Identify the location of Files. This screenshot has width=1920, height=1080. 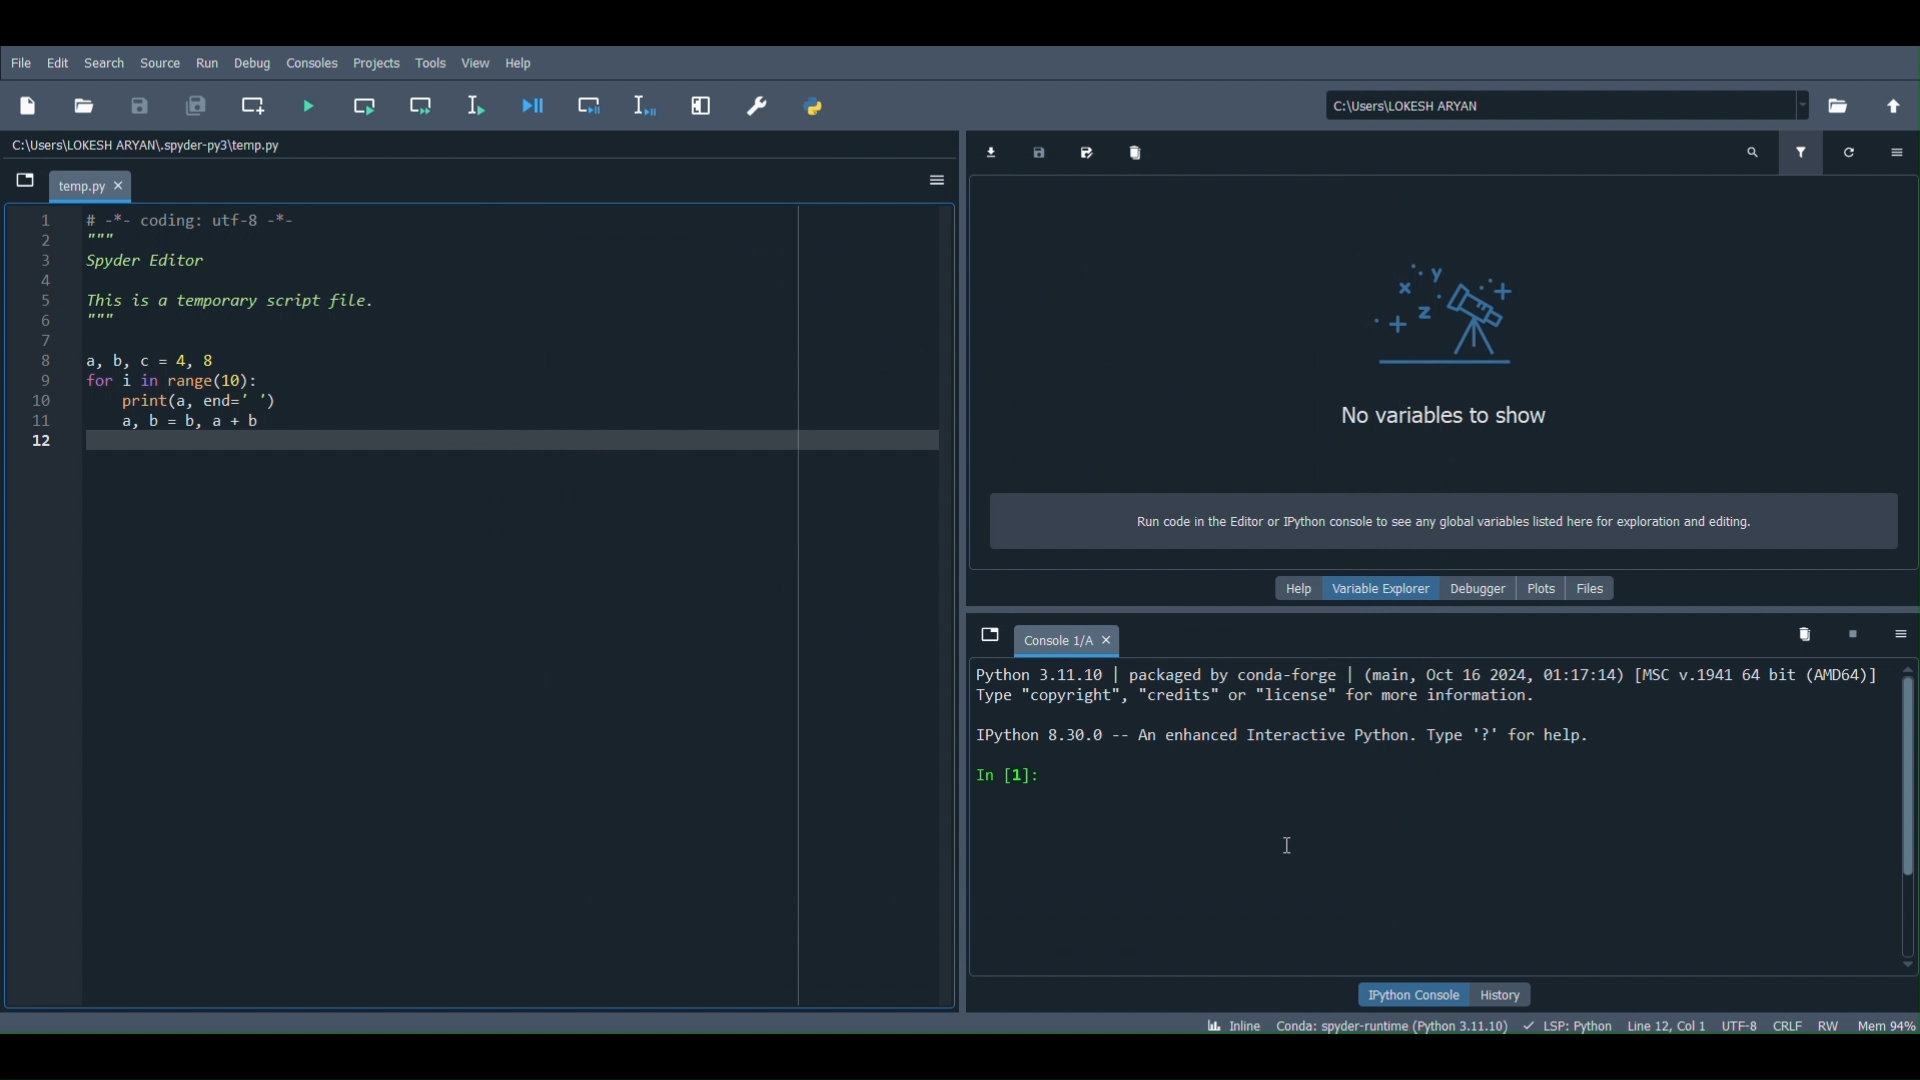
(1601, 588).